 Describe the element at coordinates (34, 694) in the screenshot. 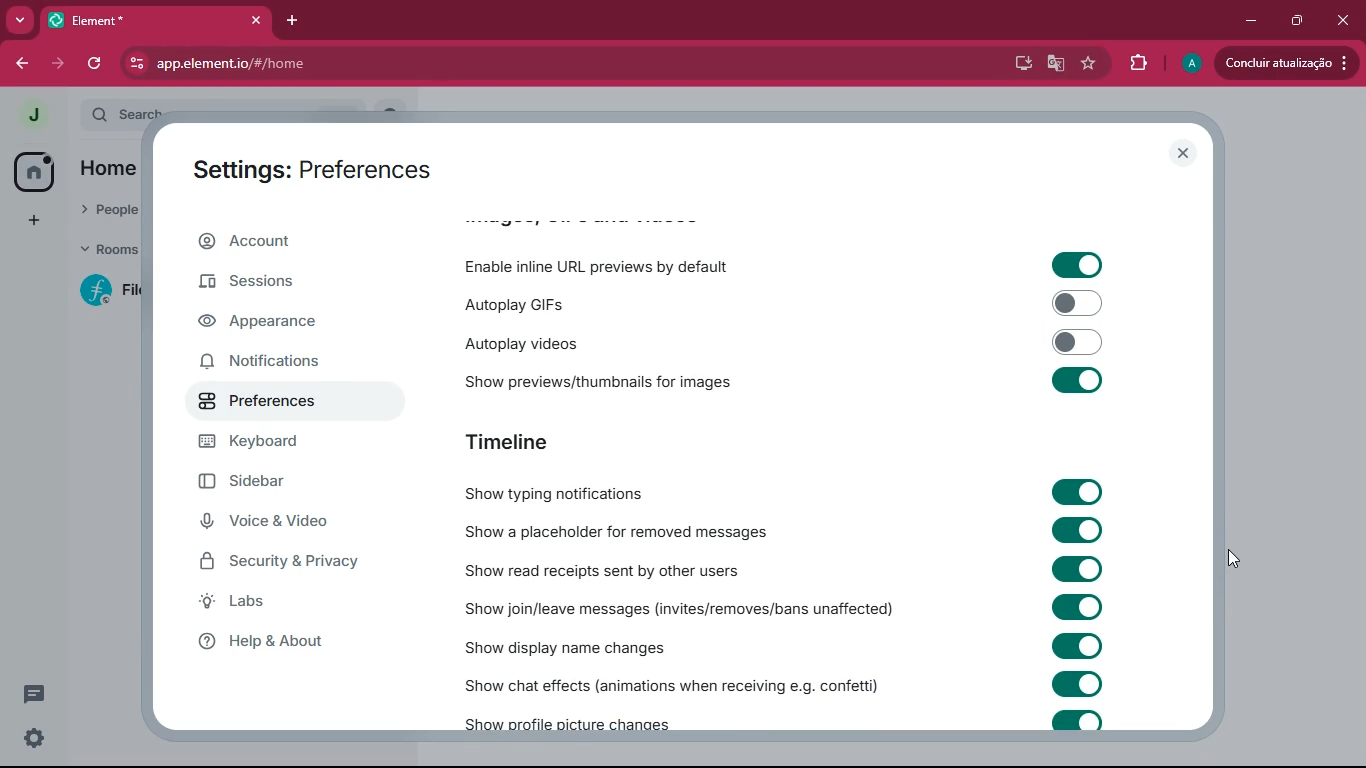

I see `threads` at that location.